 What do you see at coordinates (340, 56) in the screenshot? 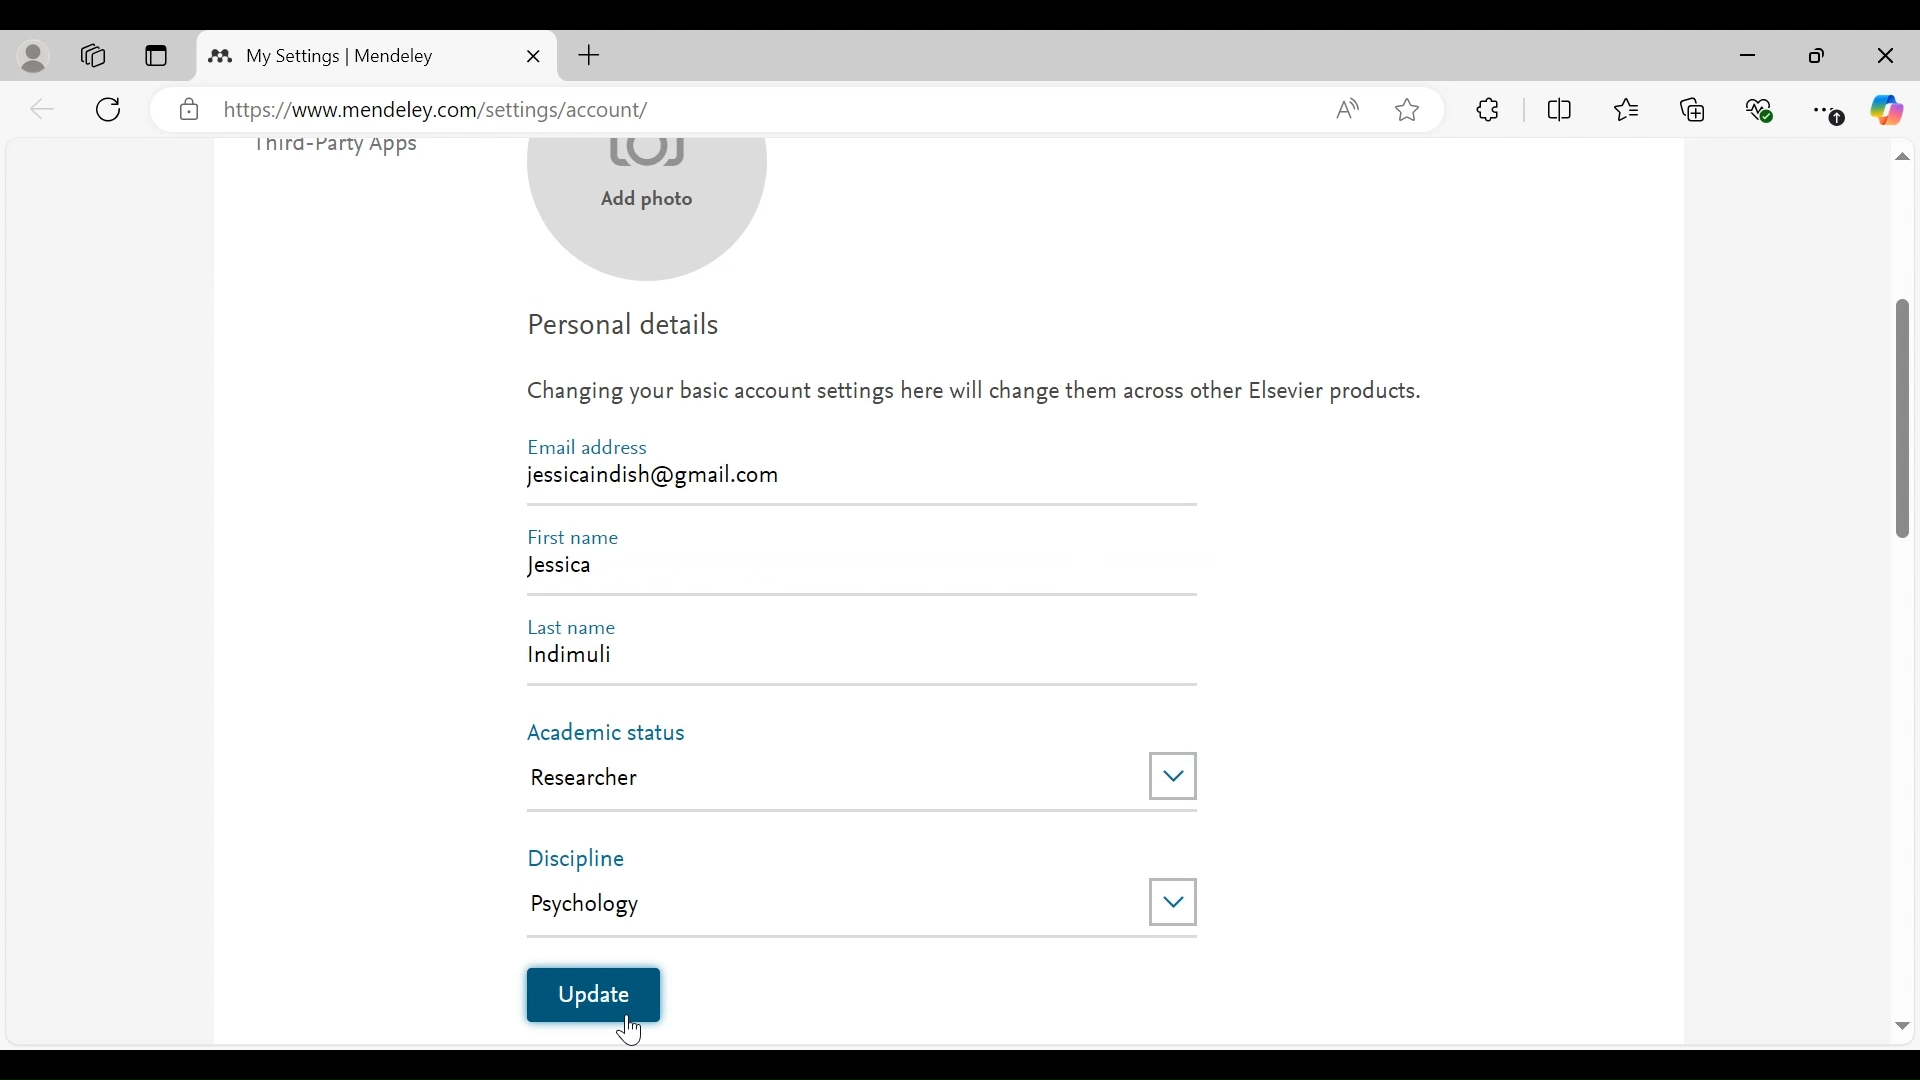
I see `My Settings | Mendeley` at bounding box center [340, 56].